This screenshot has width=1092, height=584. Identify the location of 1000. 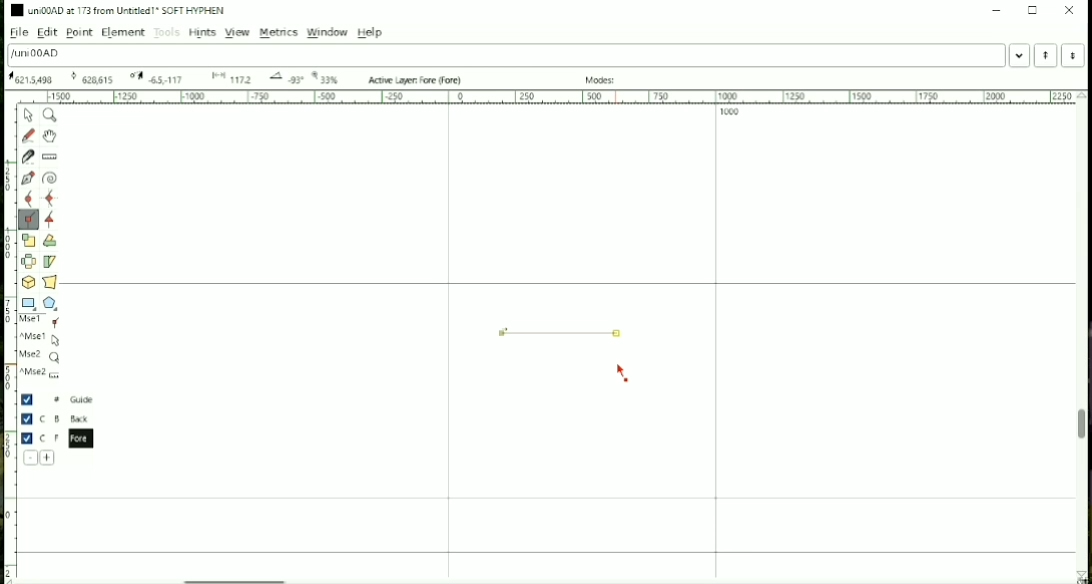
(730, 113).